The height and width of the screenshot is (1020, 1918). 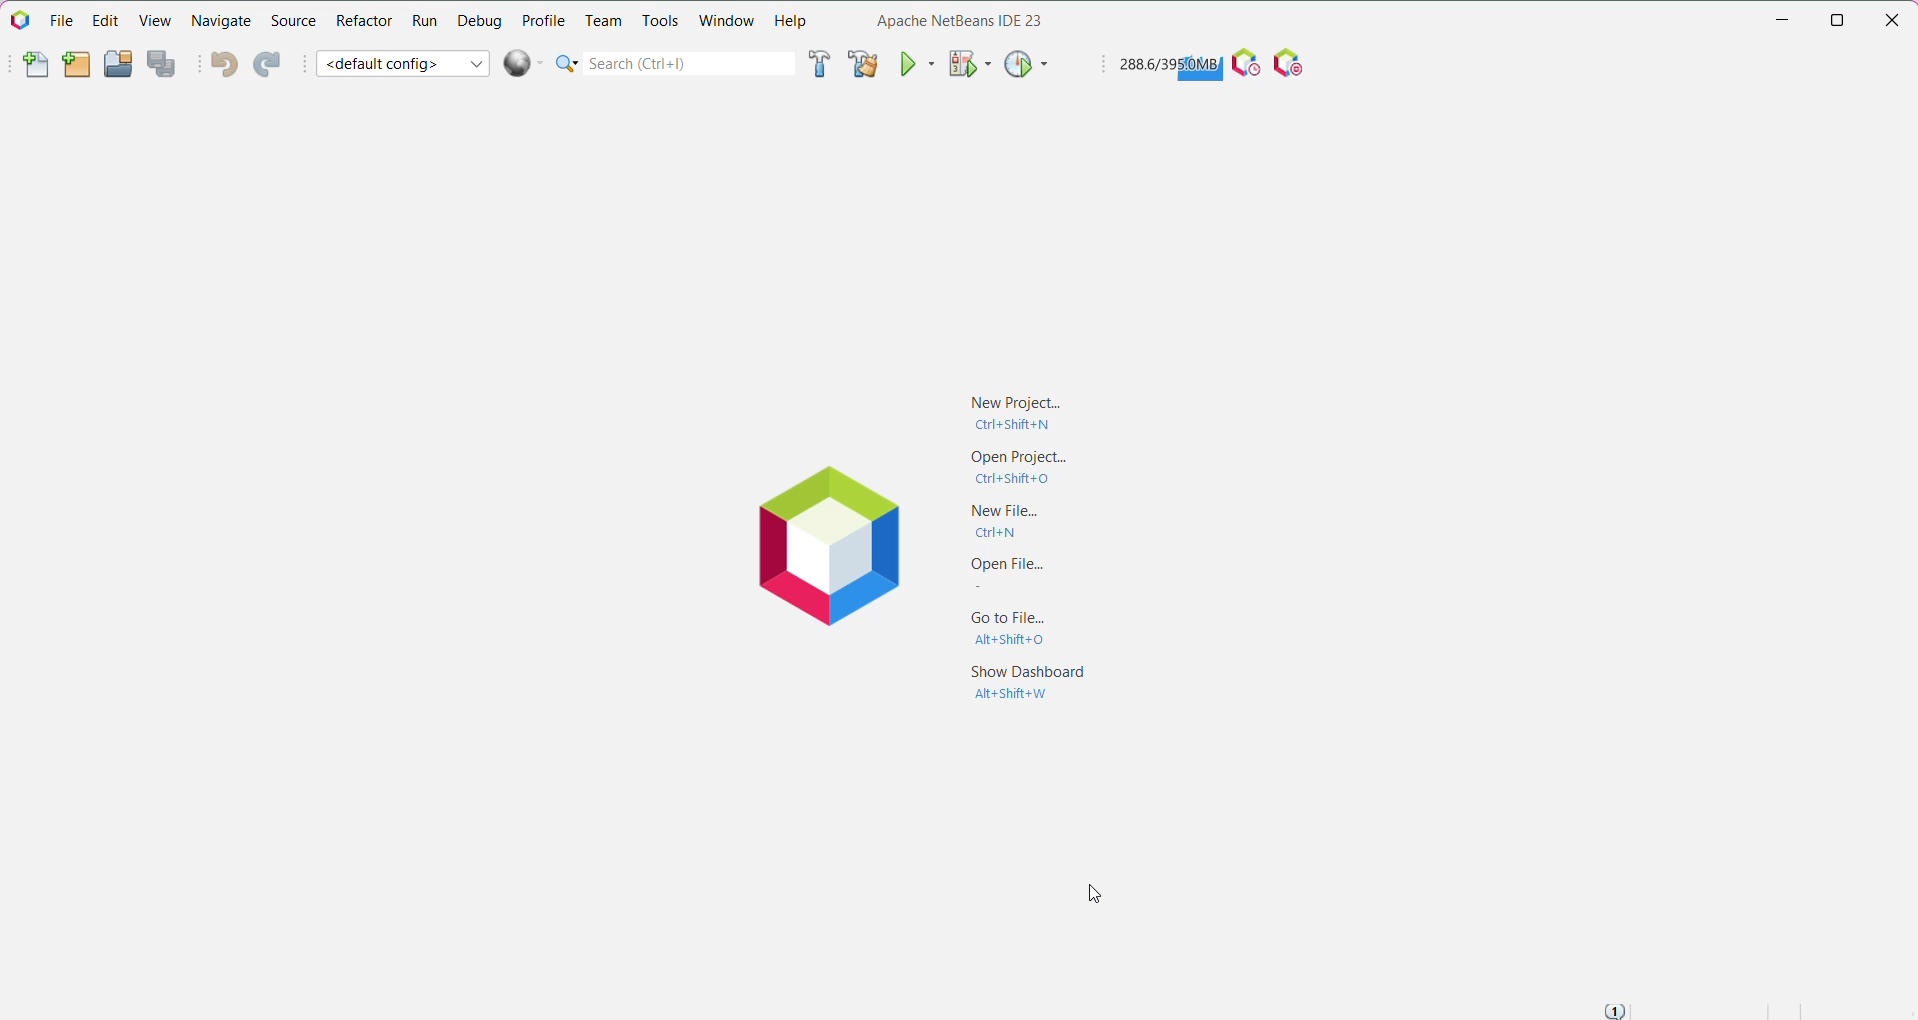 I want to click on Save All, so click(x=164, y=64).